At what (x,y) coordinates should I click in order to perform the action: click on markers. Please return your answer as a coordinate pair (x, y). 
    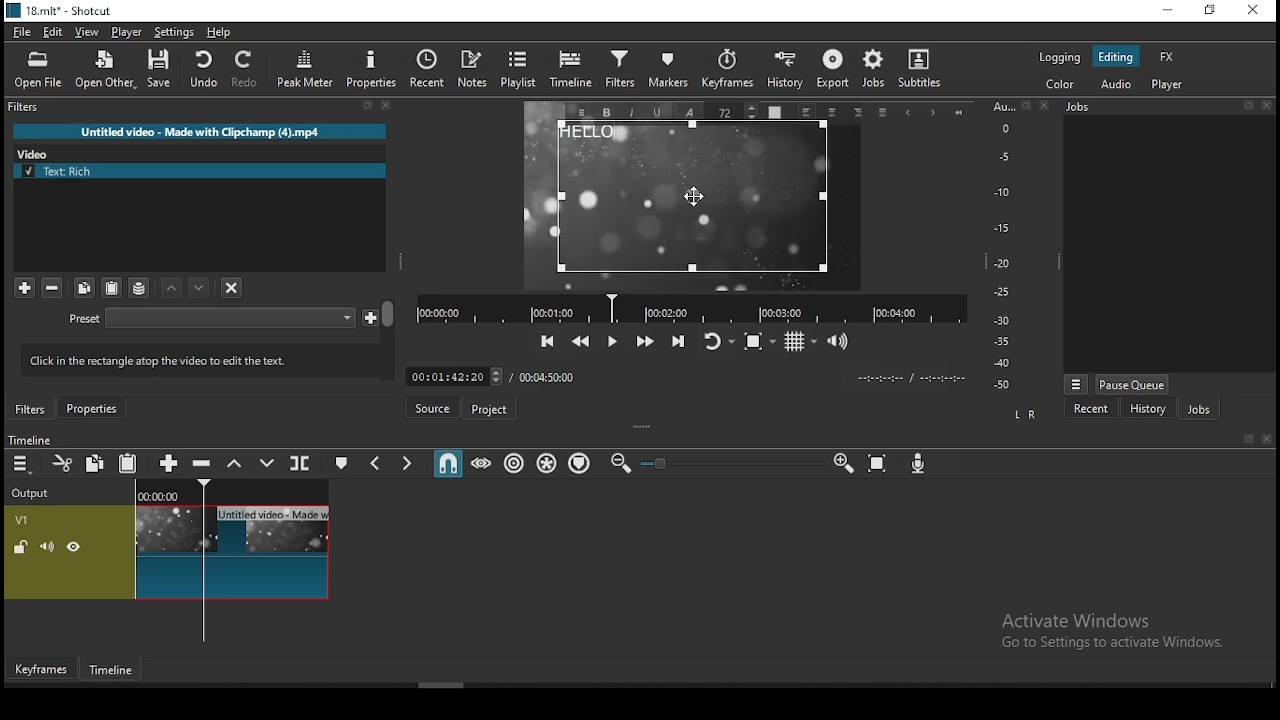
    Looking at the image, I should click on (665, 74).